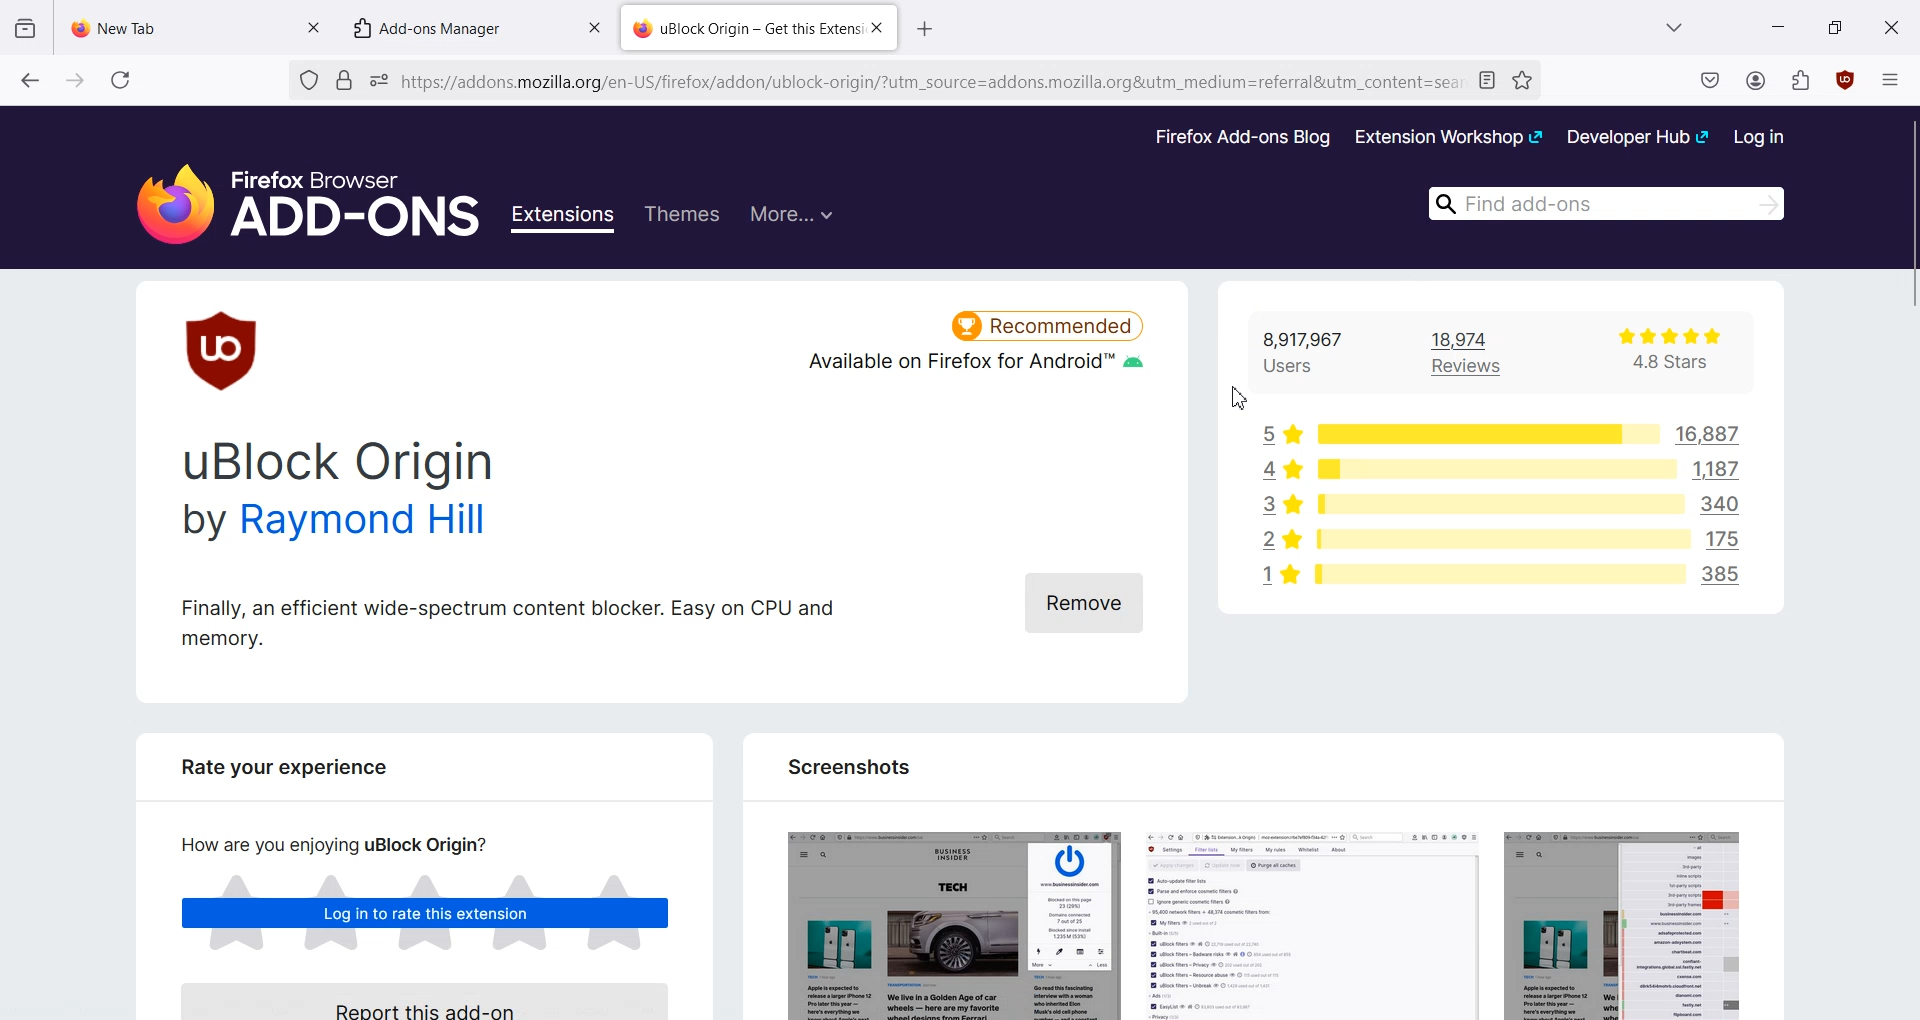  What do you see at coordinates (1724, 470) in the screenshot?
I see `1187 users` at bounding box center [1724, 470].